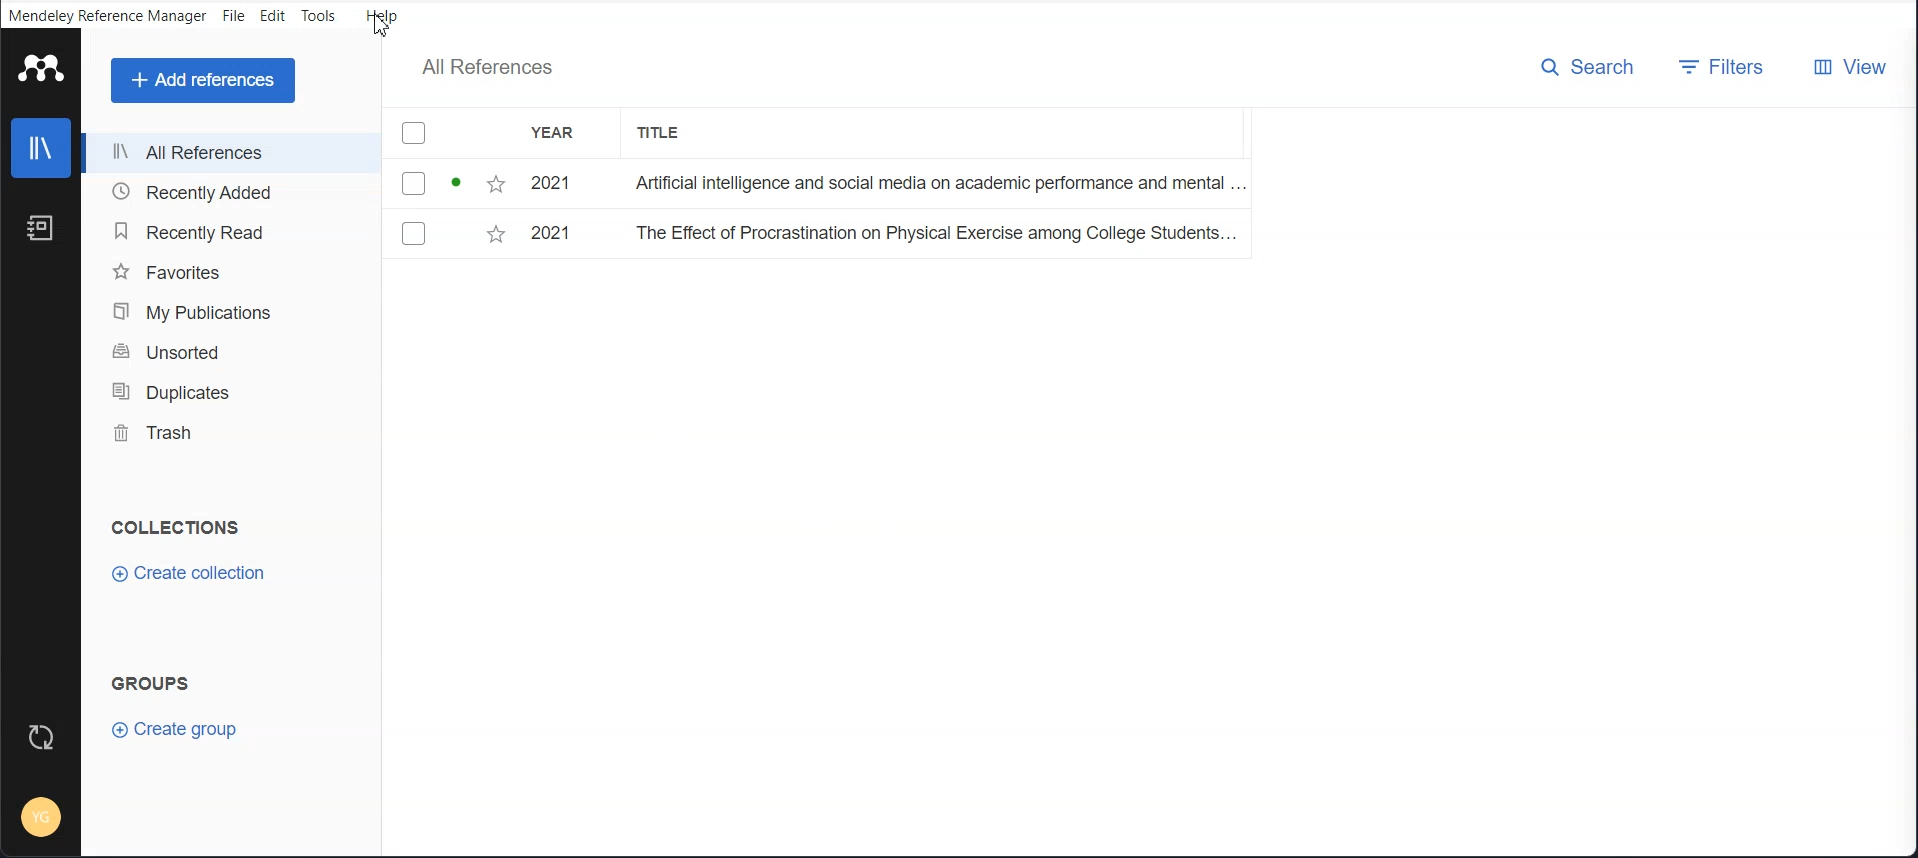  I want to click on Recently Read, so click(223, 231).